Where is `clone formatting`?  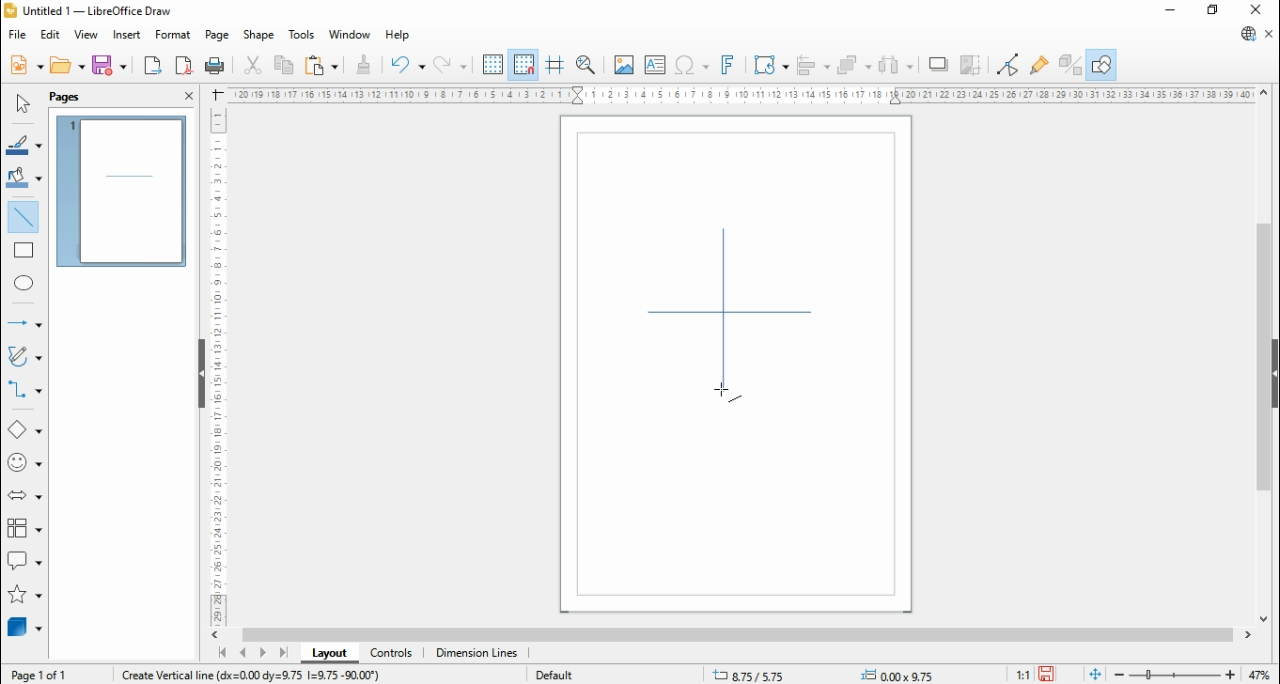
clone formatting is located at coordinates (362, 64).